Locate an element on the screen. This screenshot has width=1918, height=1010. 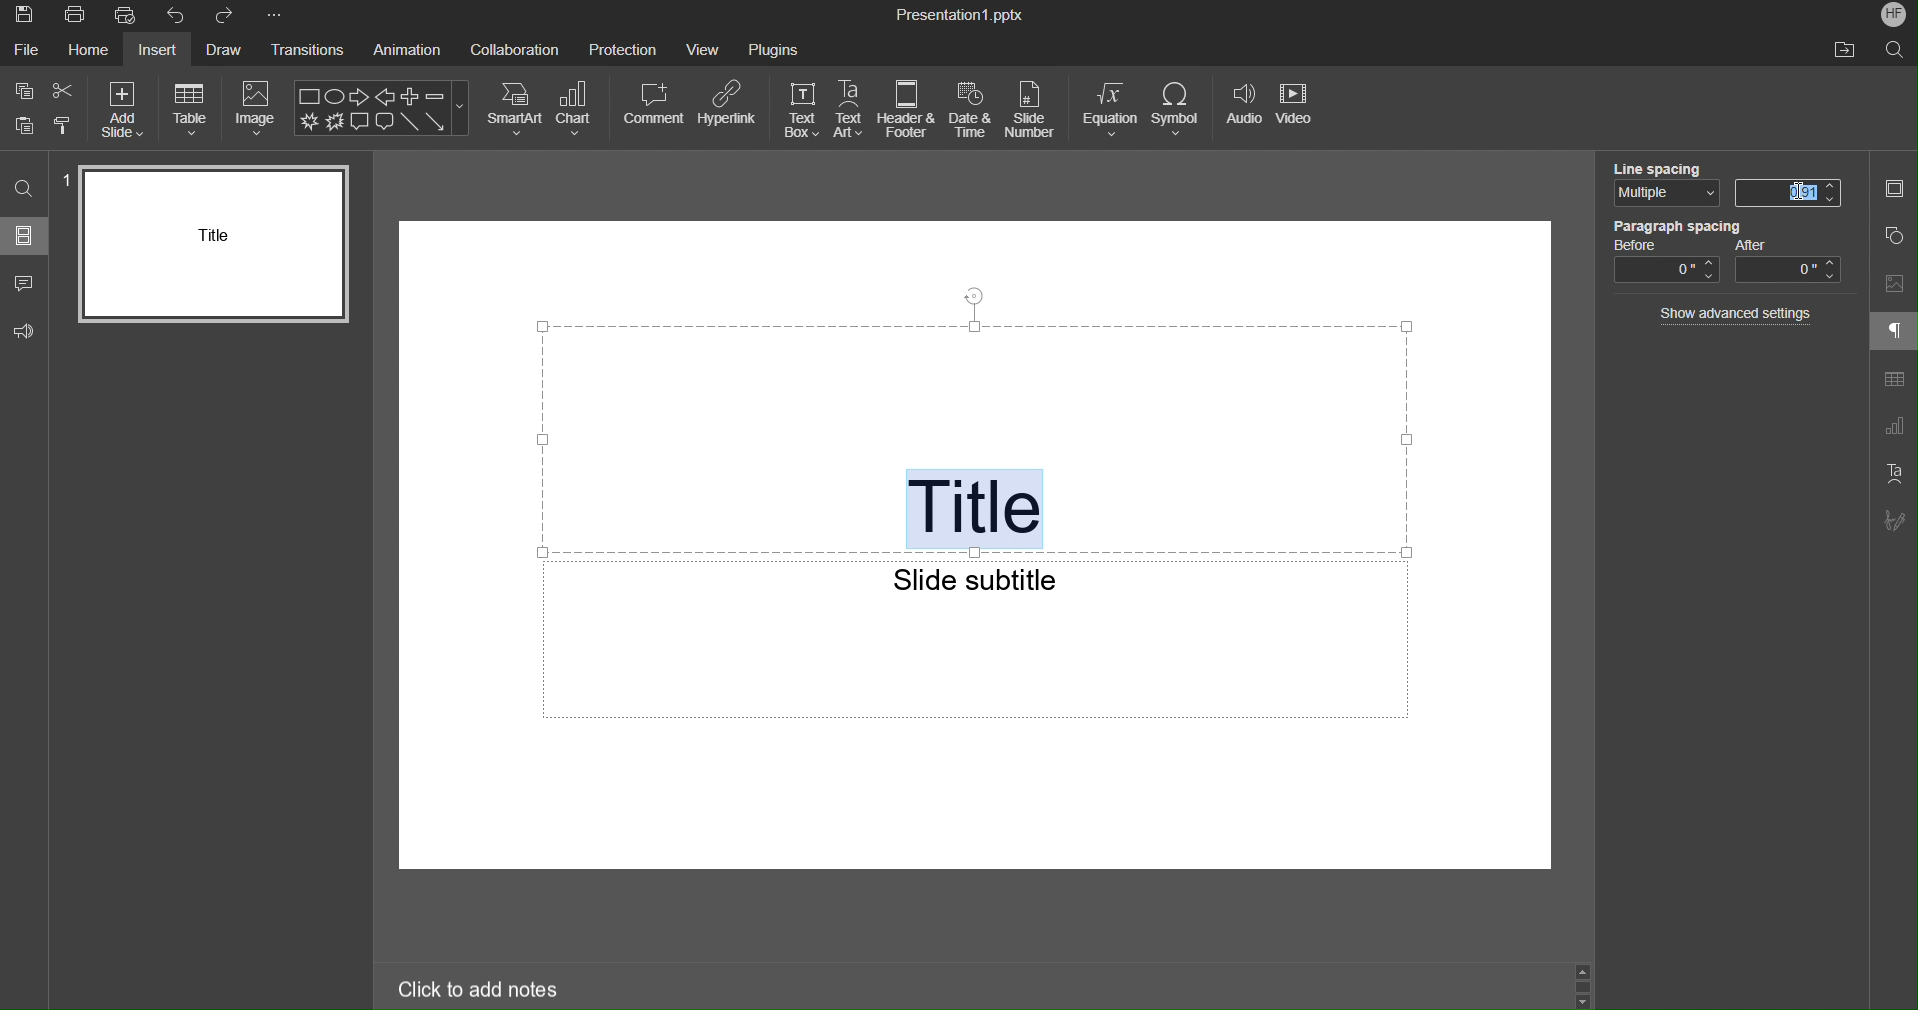
Line Spacing  is located at coordinates (1661, 166).